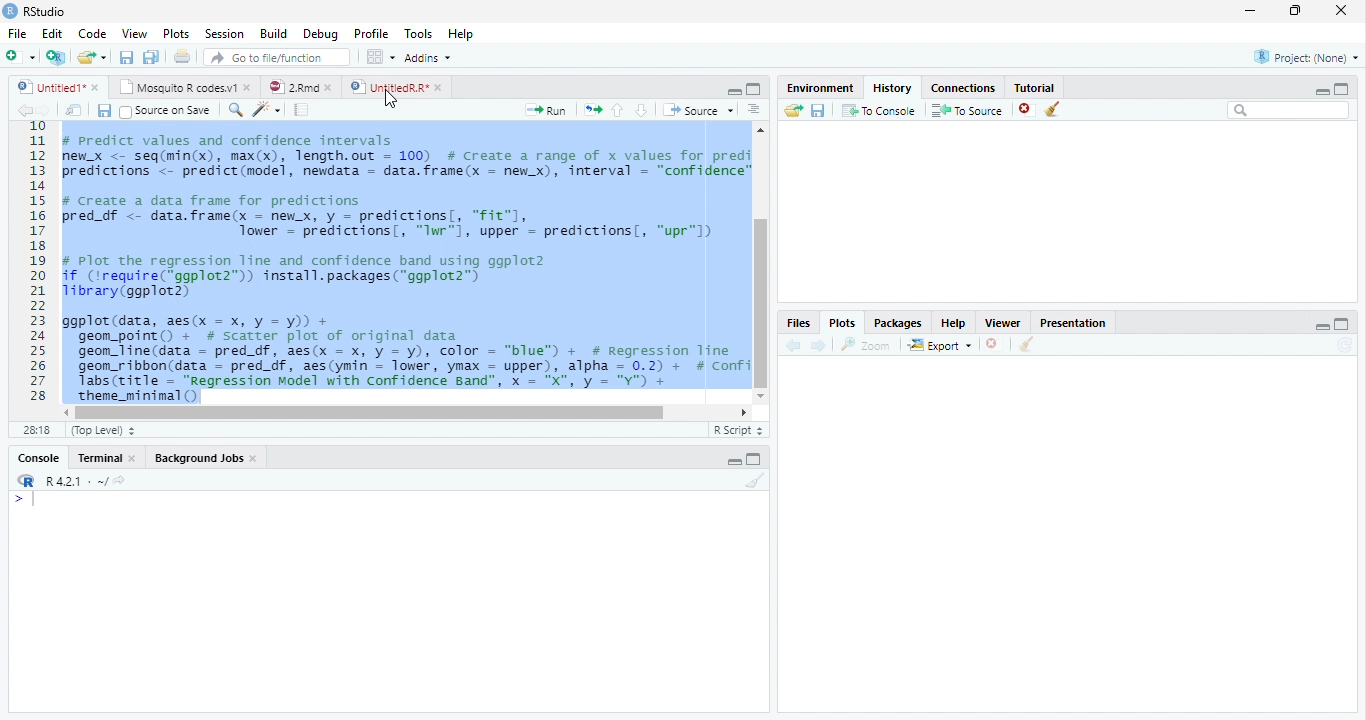 The image size is (1366, 720). Describe the element at coordinates (1340, 325) in the screenshot. I see `Maximize` at that location.